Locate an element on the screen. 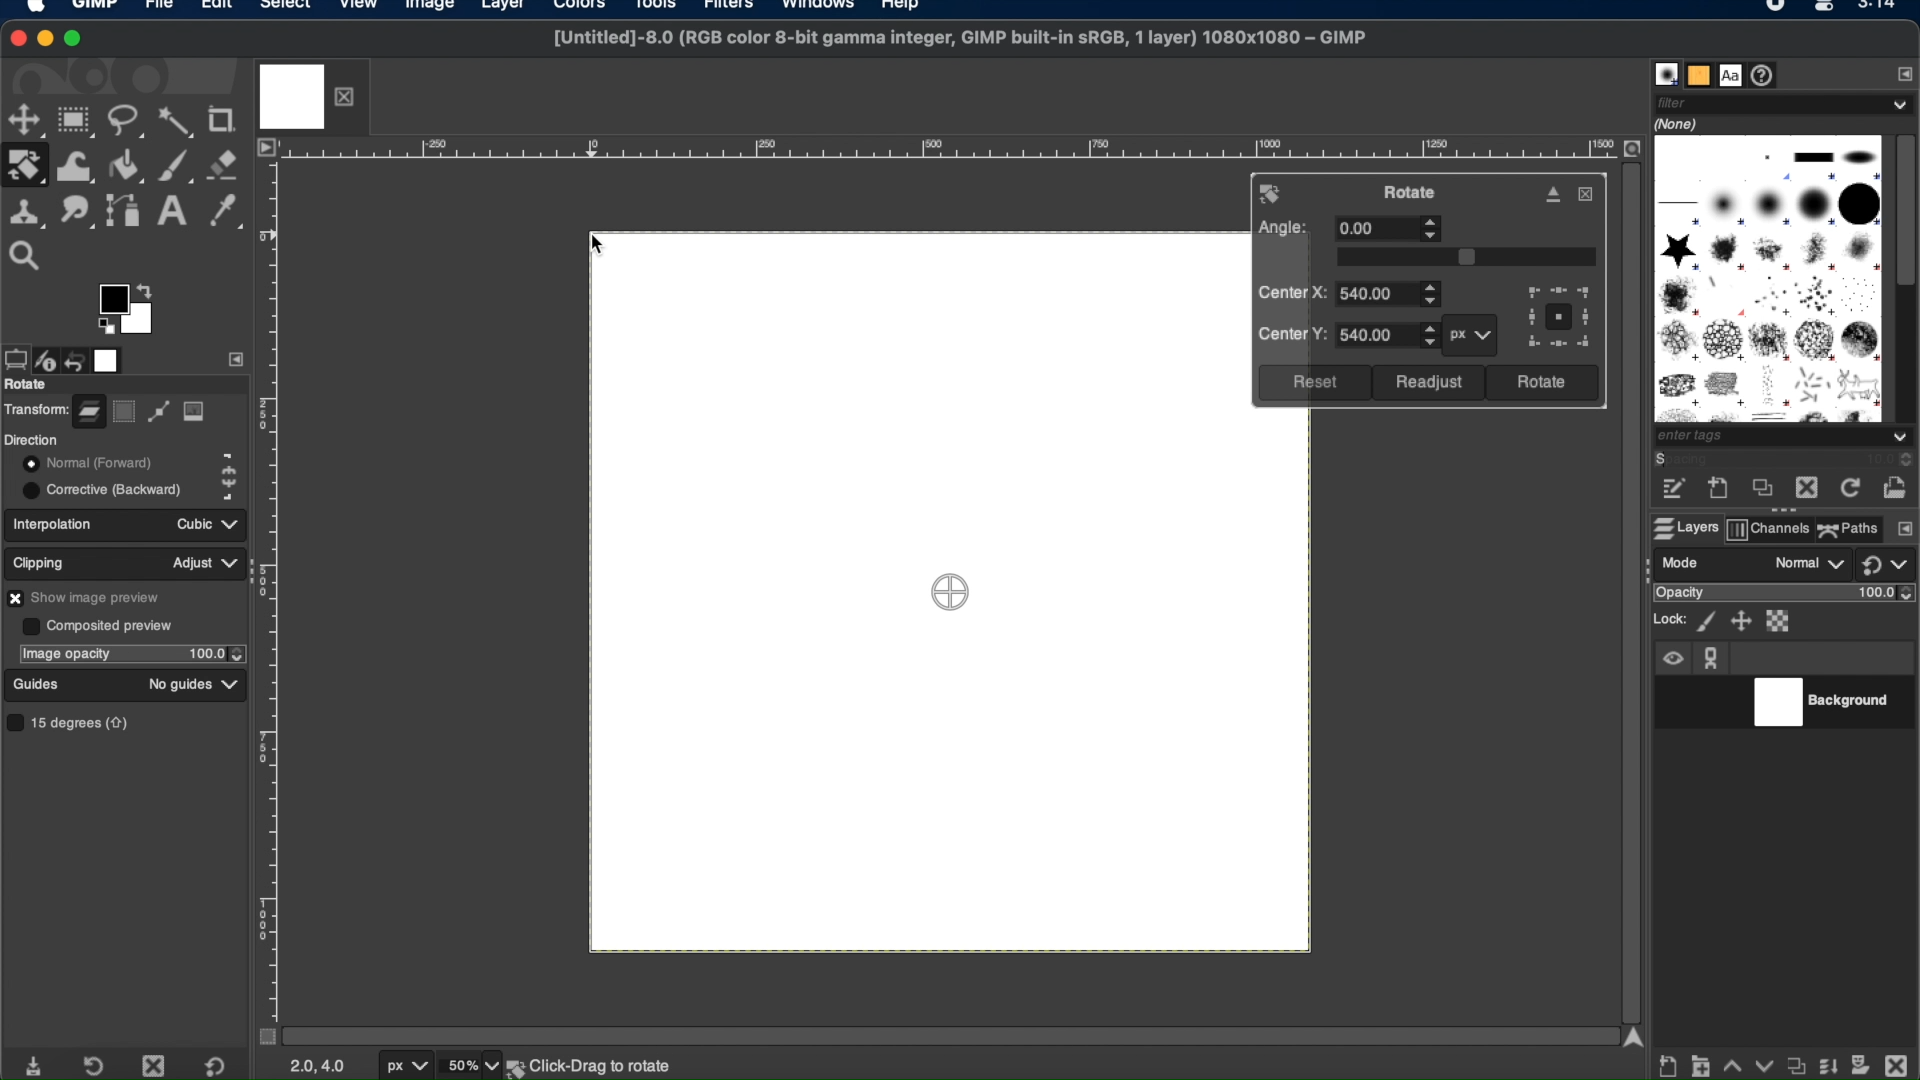  switch to another group of modes is located at coordinates (1890, 566).